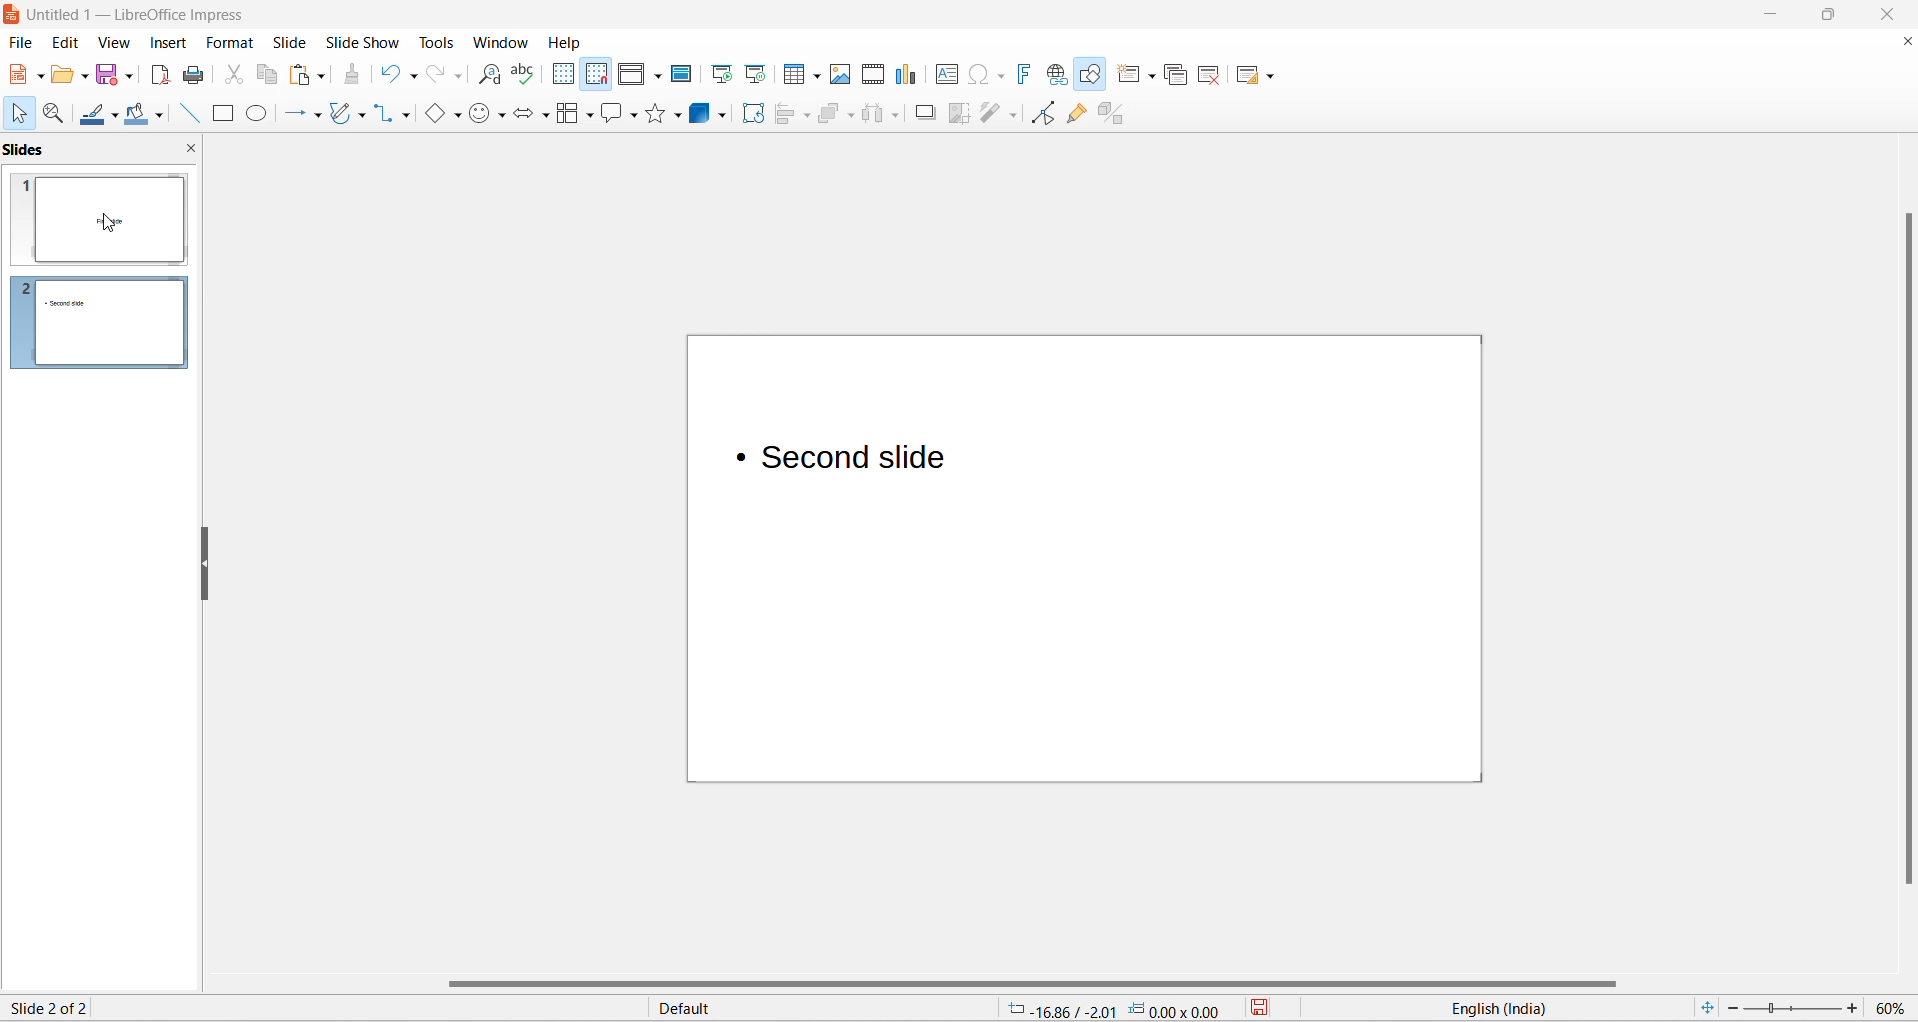 The image size is (1918, 1022). What do you see at coordinates (1772, 15) in the screenshot?
I see `minimize` at bounding box center [1772, 15].